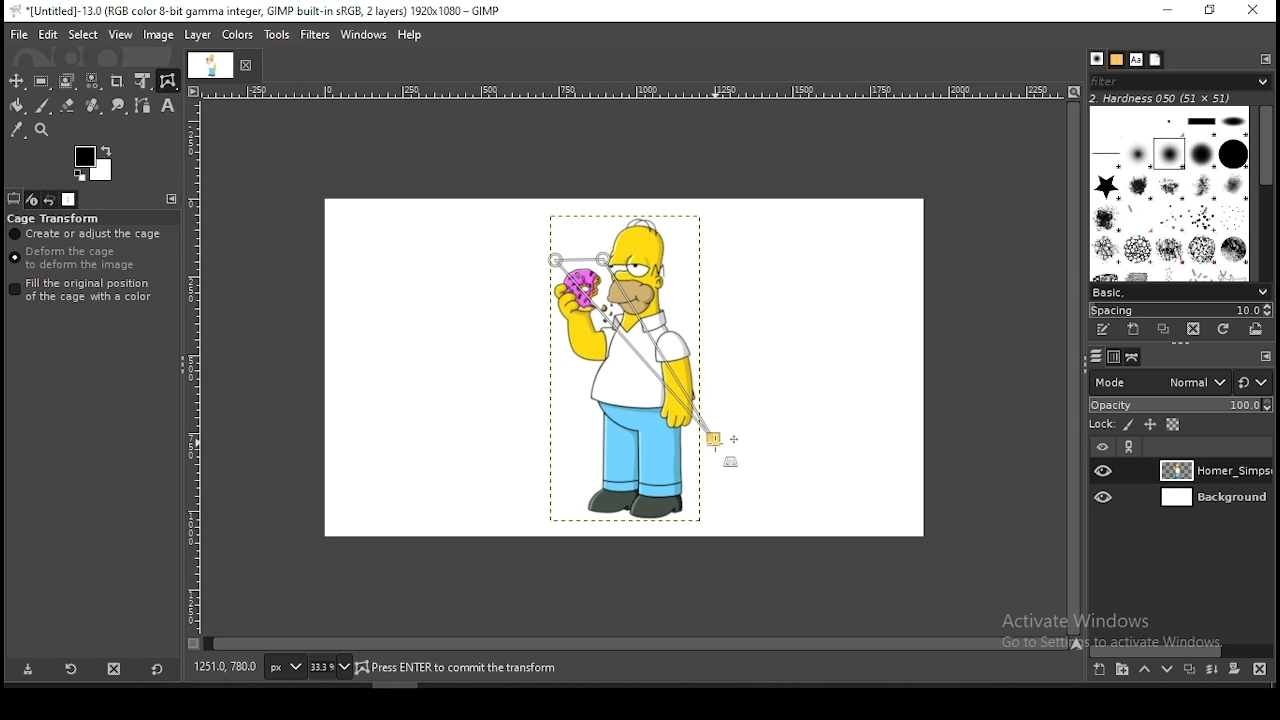 This screenshot has width=1280, height=720. I want to click on select, so click(83, 34).